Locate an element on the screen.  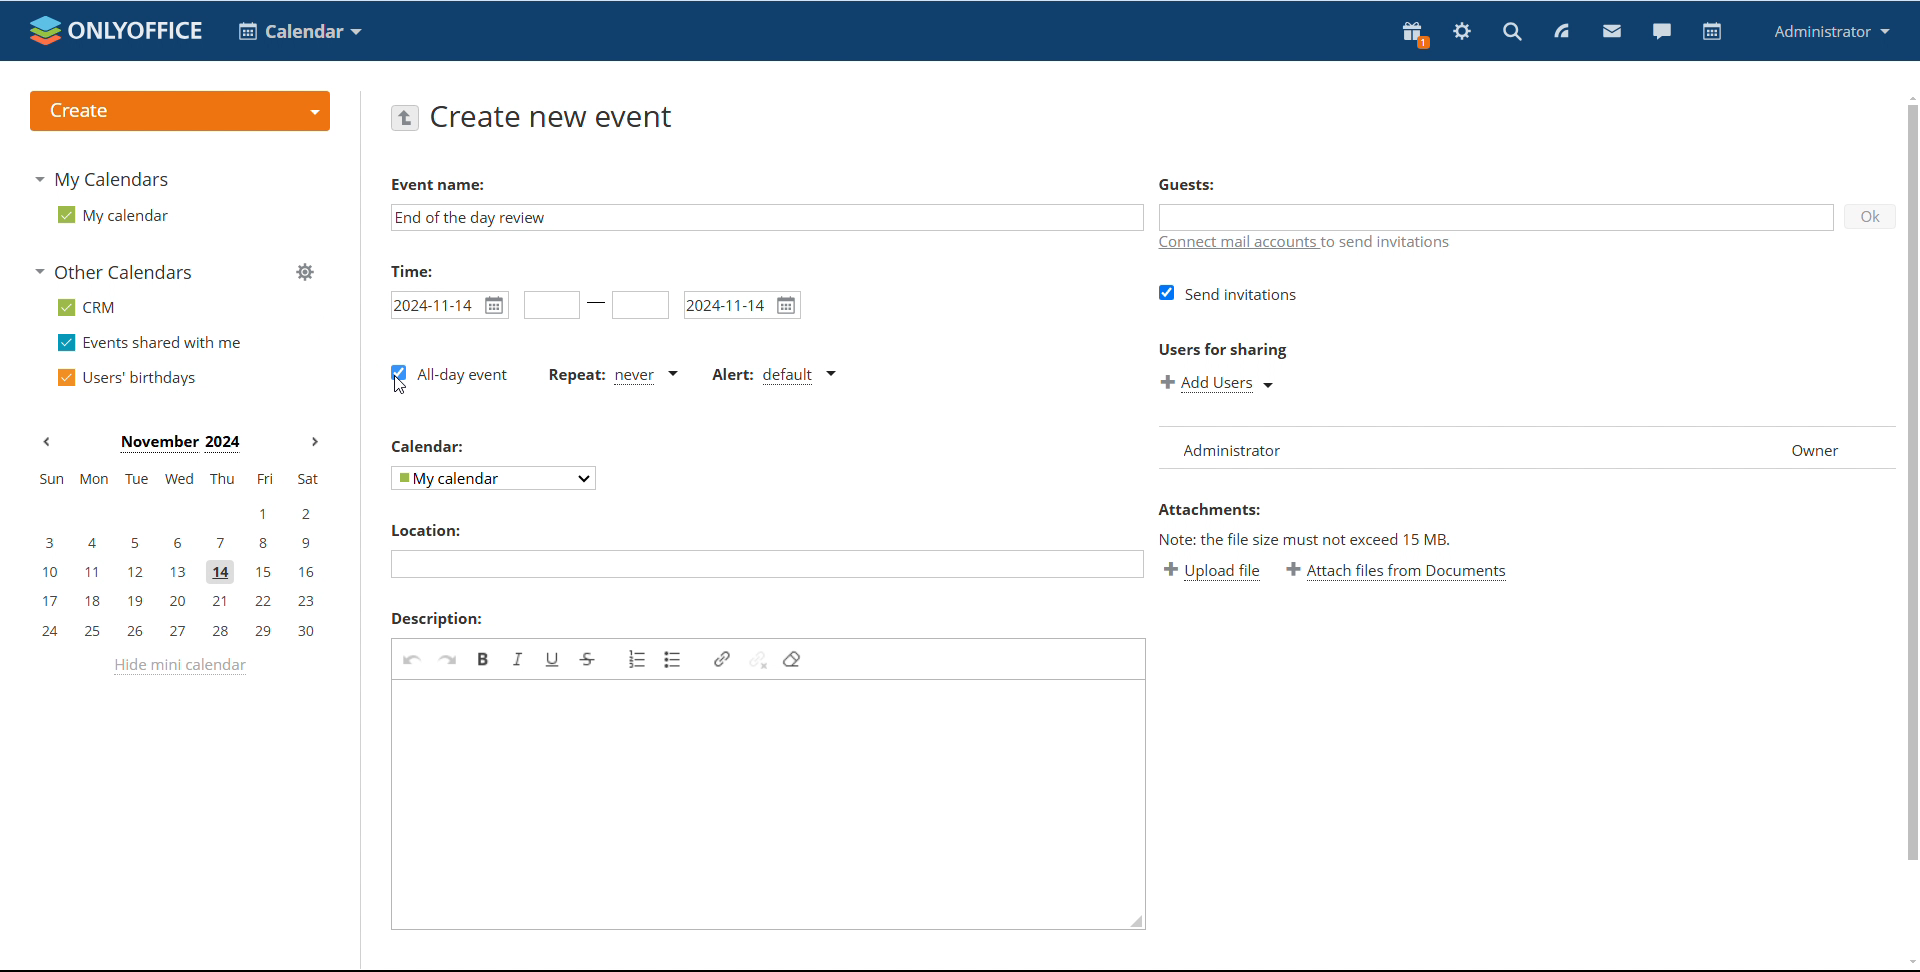
1, 2 is located at coordinates (176, 514).